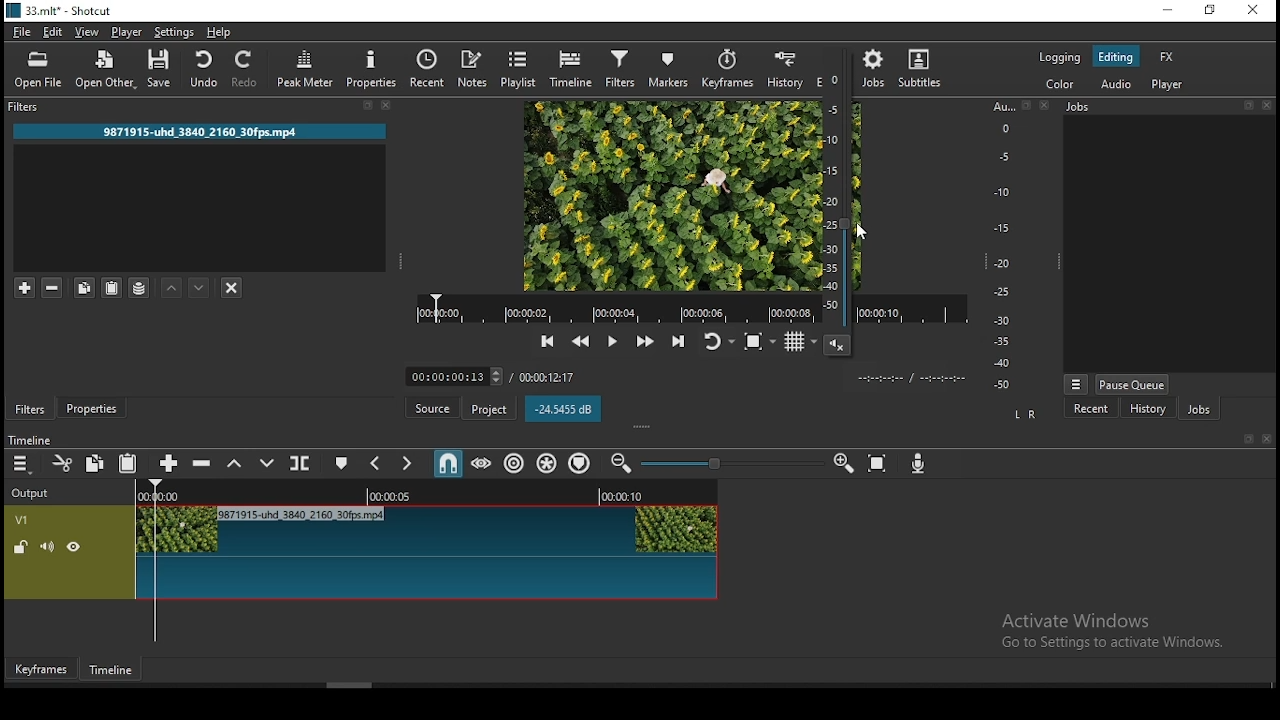  What do you see at coordinates (23, 32) in the screenshot?
I see `file` at bounding box center [23, 32].